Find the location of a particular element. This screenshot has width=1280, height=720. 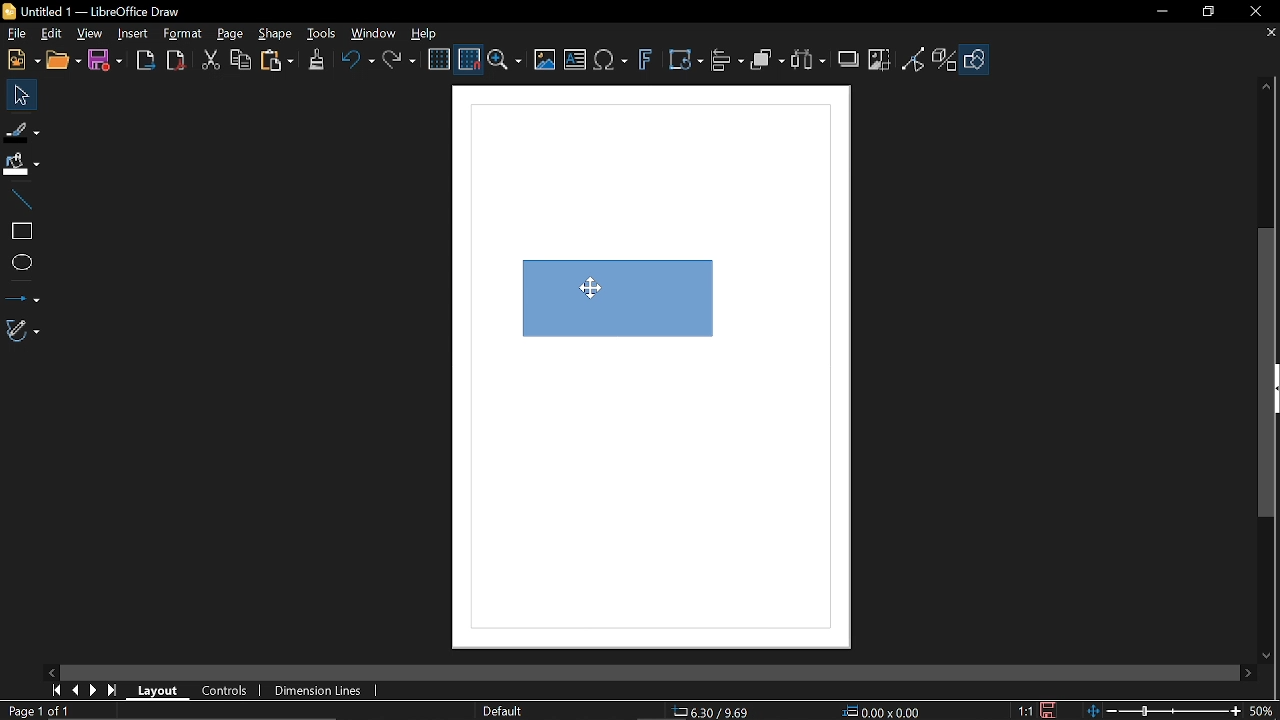

Insert image is located at coordinates (545, 61).